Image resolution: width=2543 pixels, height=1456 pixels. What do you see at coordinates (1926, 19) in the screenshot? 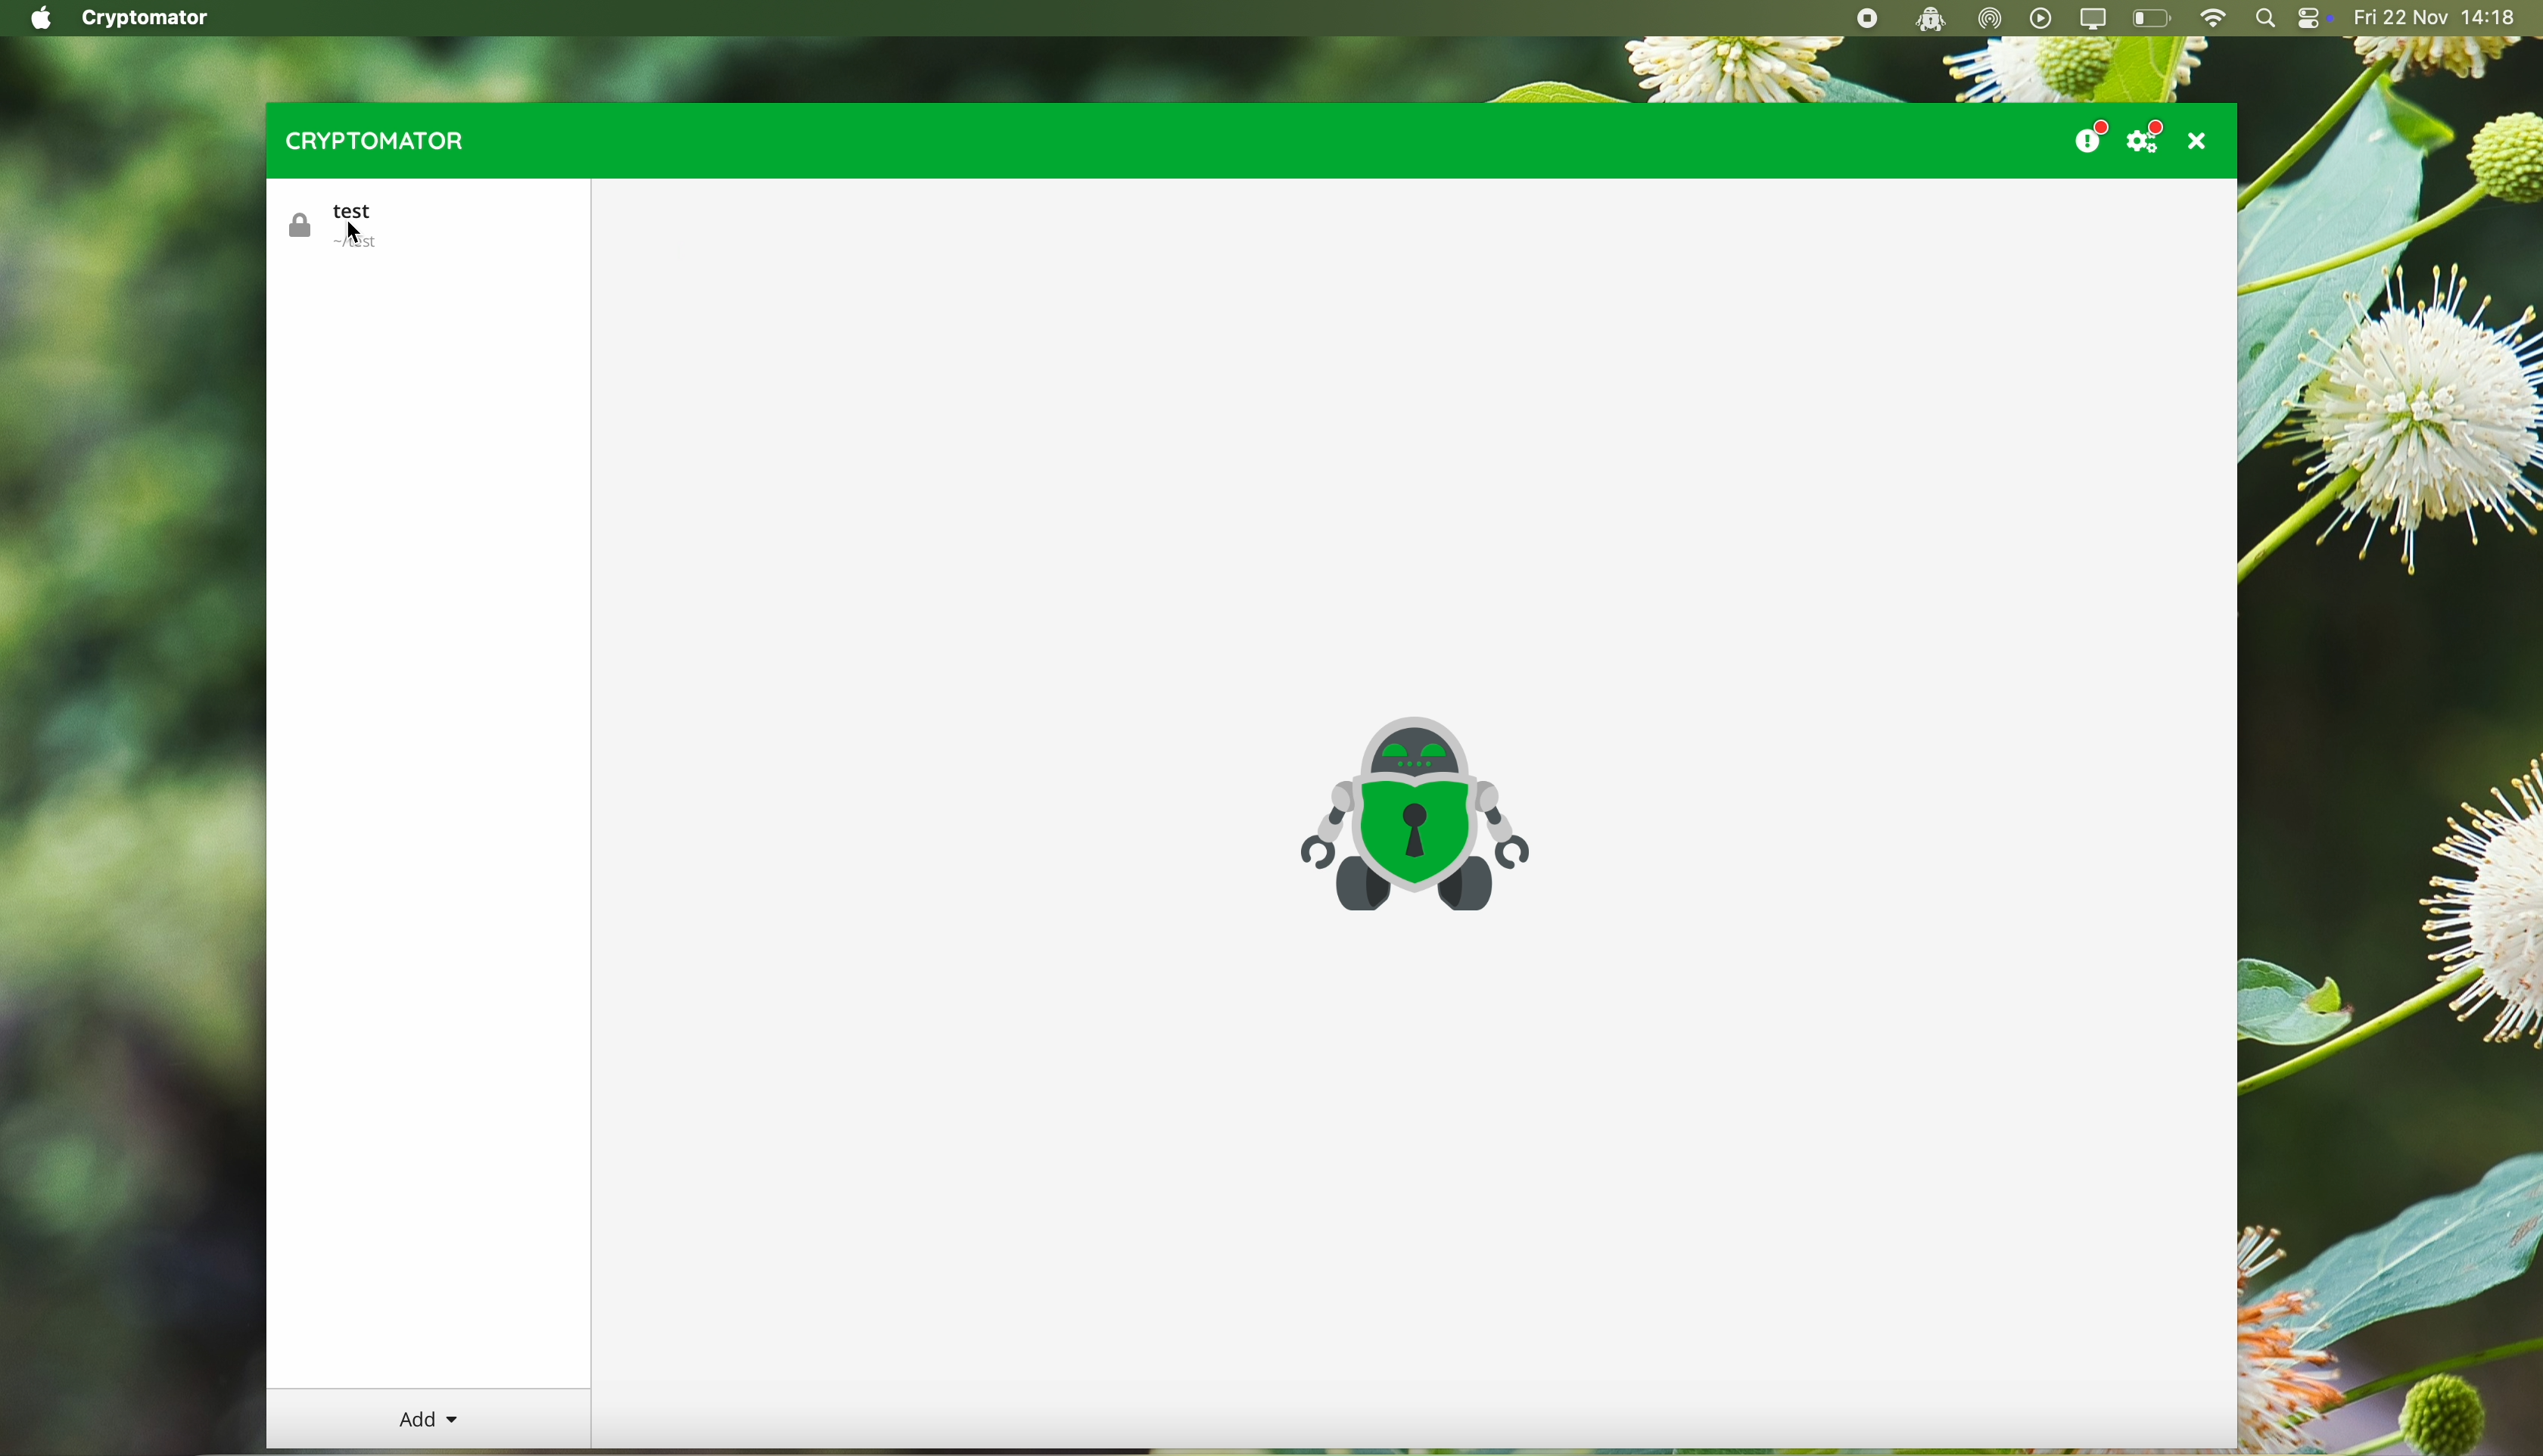
I see `cryptomator open` at bounding box center [1926, 19].